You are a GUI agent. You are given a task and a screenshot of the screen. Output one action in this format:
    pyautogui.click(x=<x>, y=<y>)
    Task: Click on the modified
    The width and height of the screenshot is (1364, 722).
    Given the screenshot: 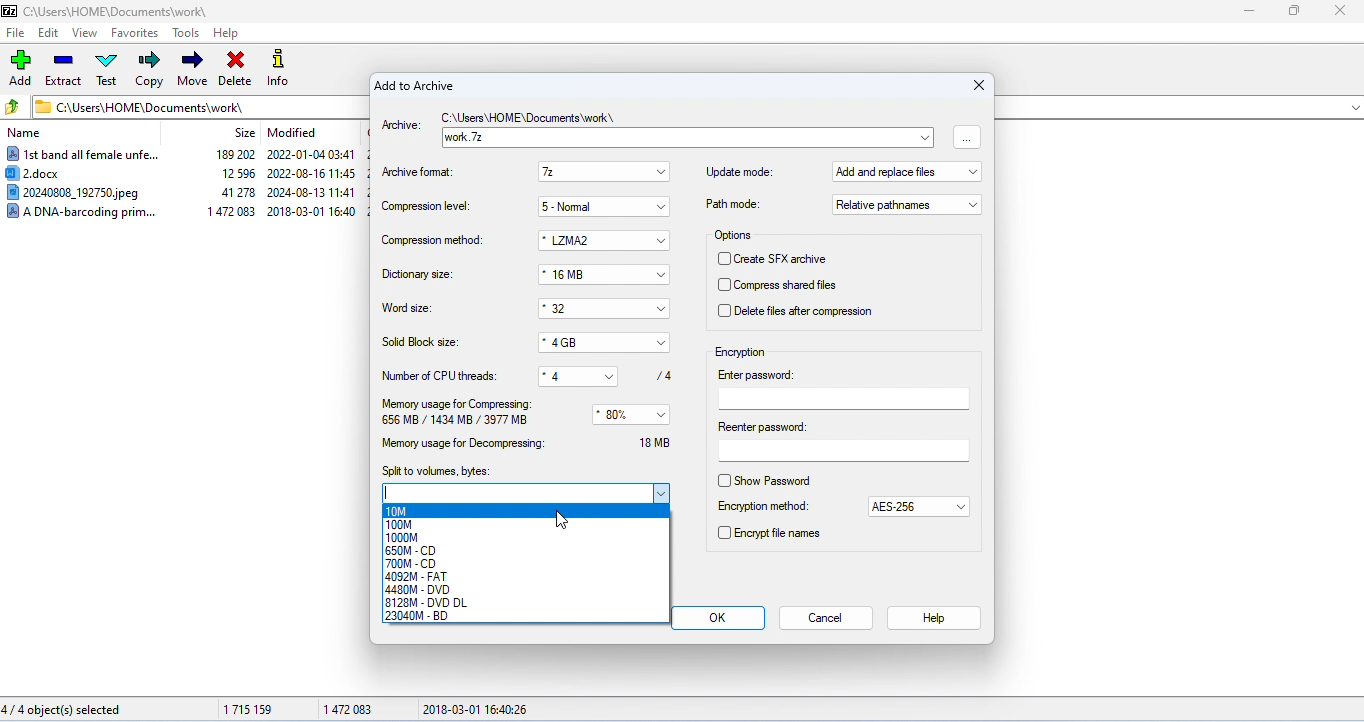 What is the action you would take?
    pyautogui.click(x=293, y=132)
    